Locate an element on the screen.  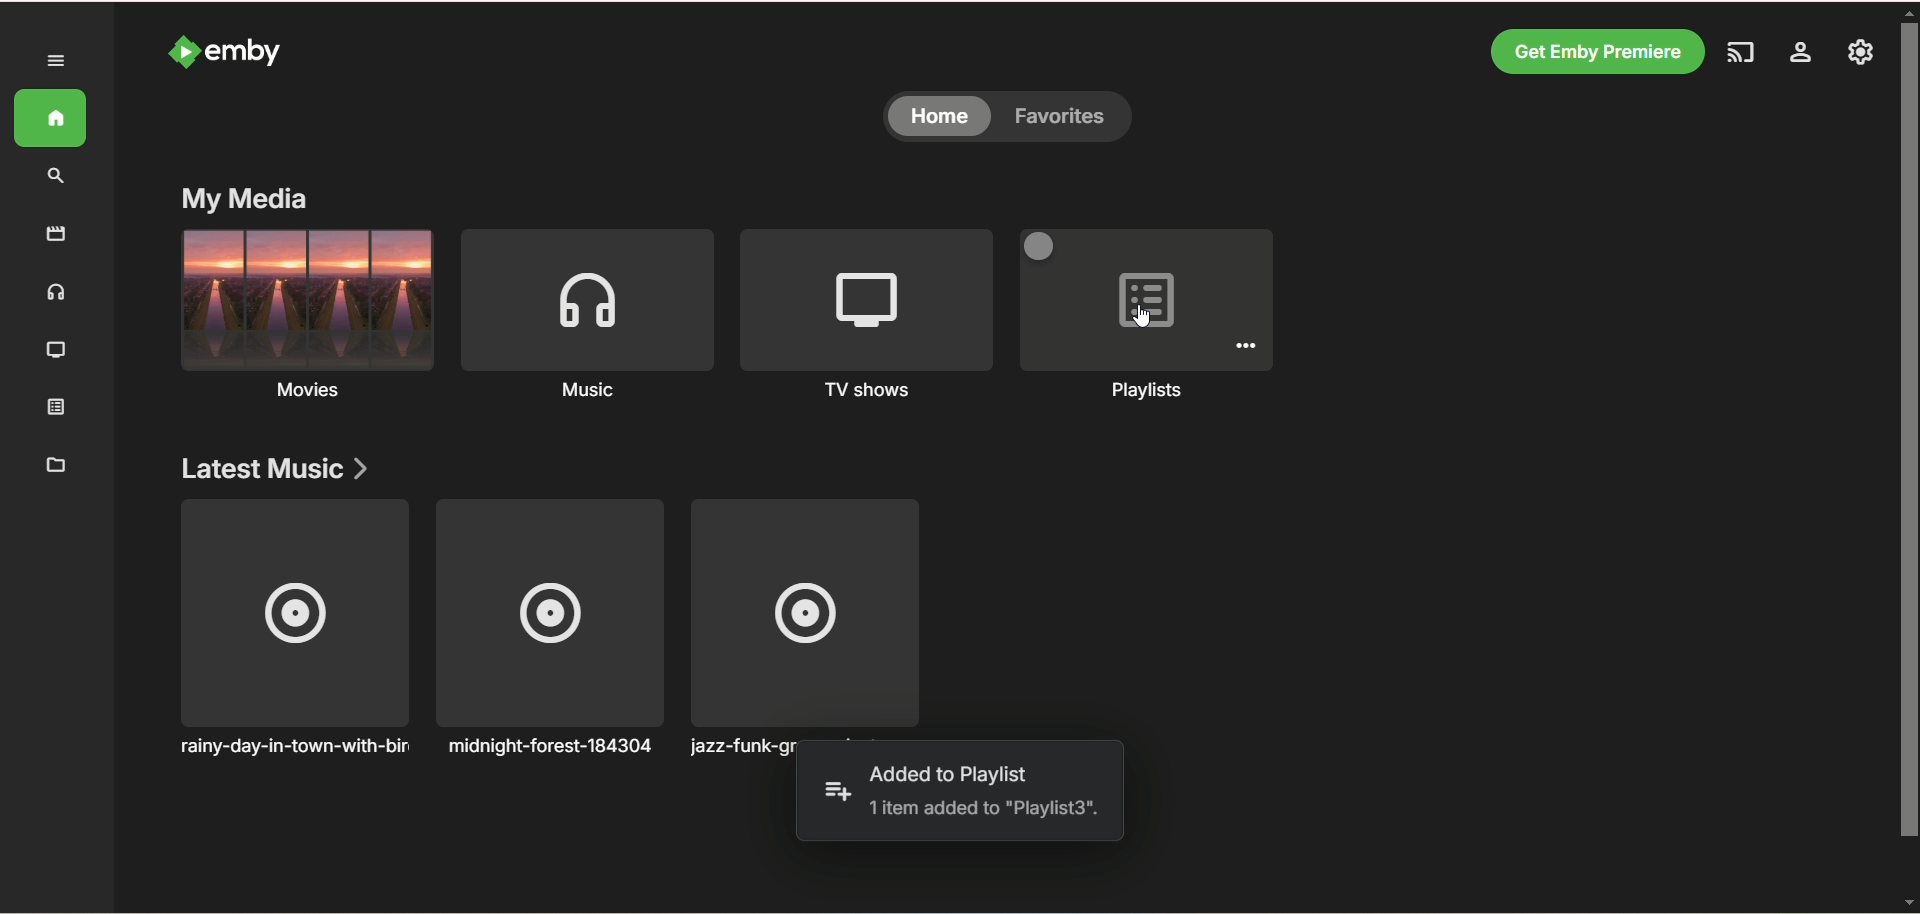
manage emby server is located at coordinates (1862, 54).